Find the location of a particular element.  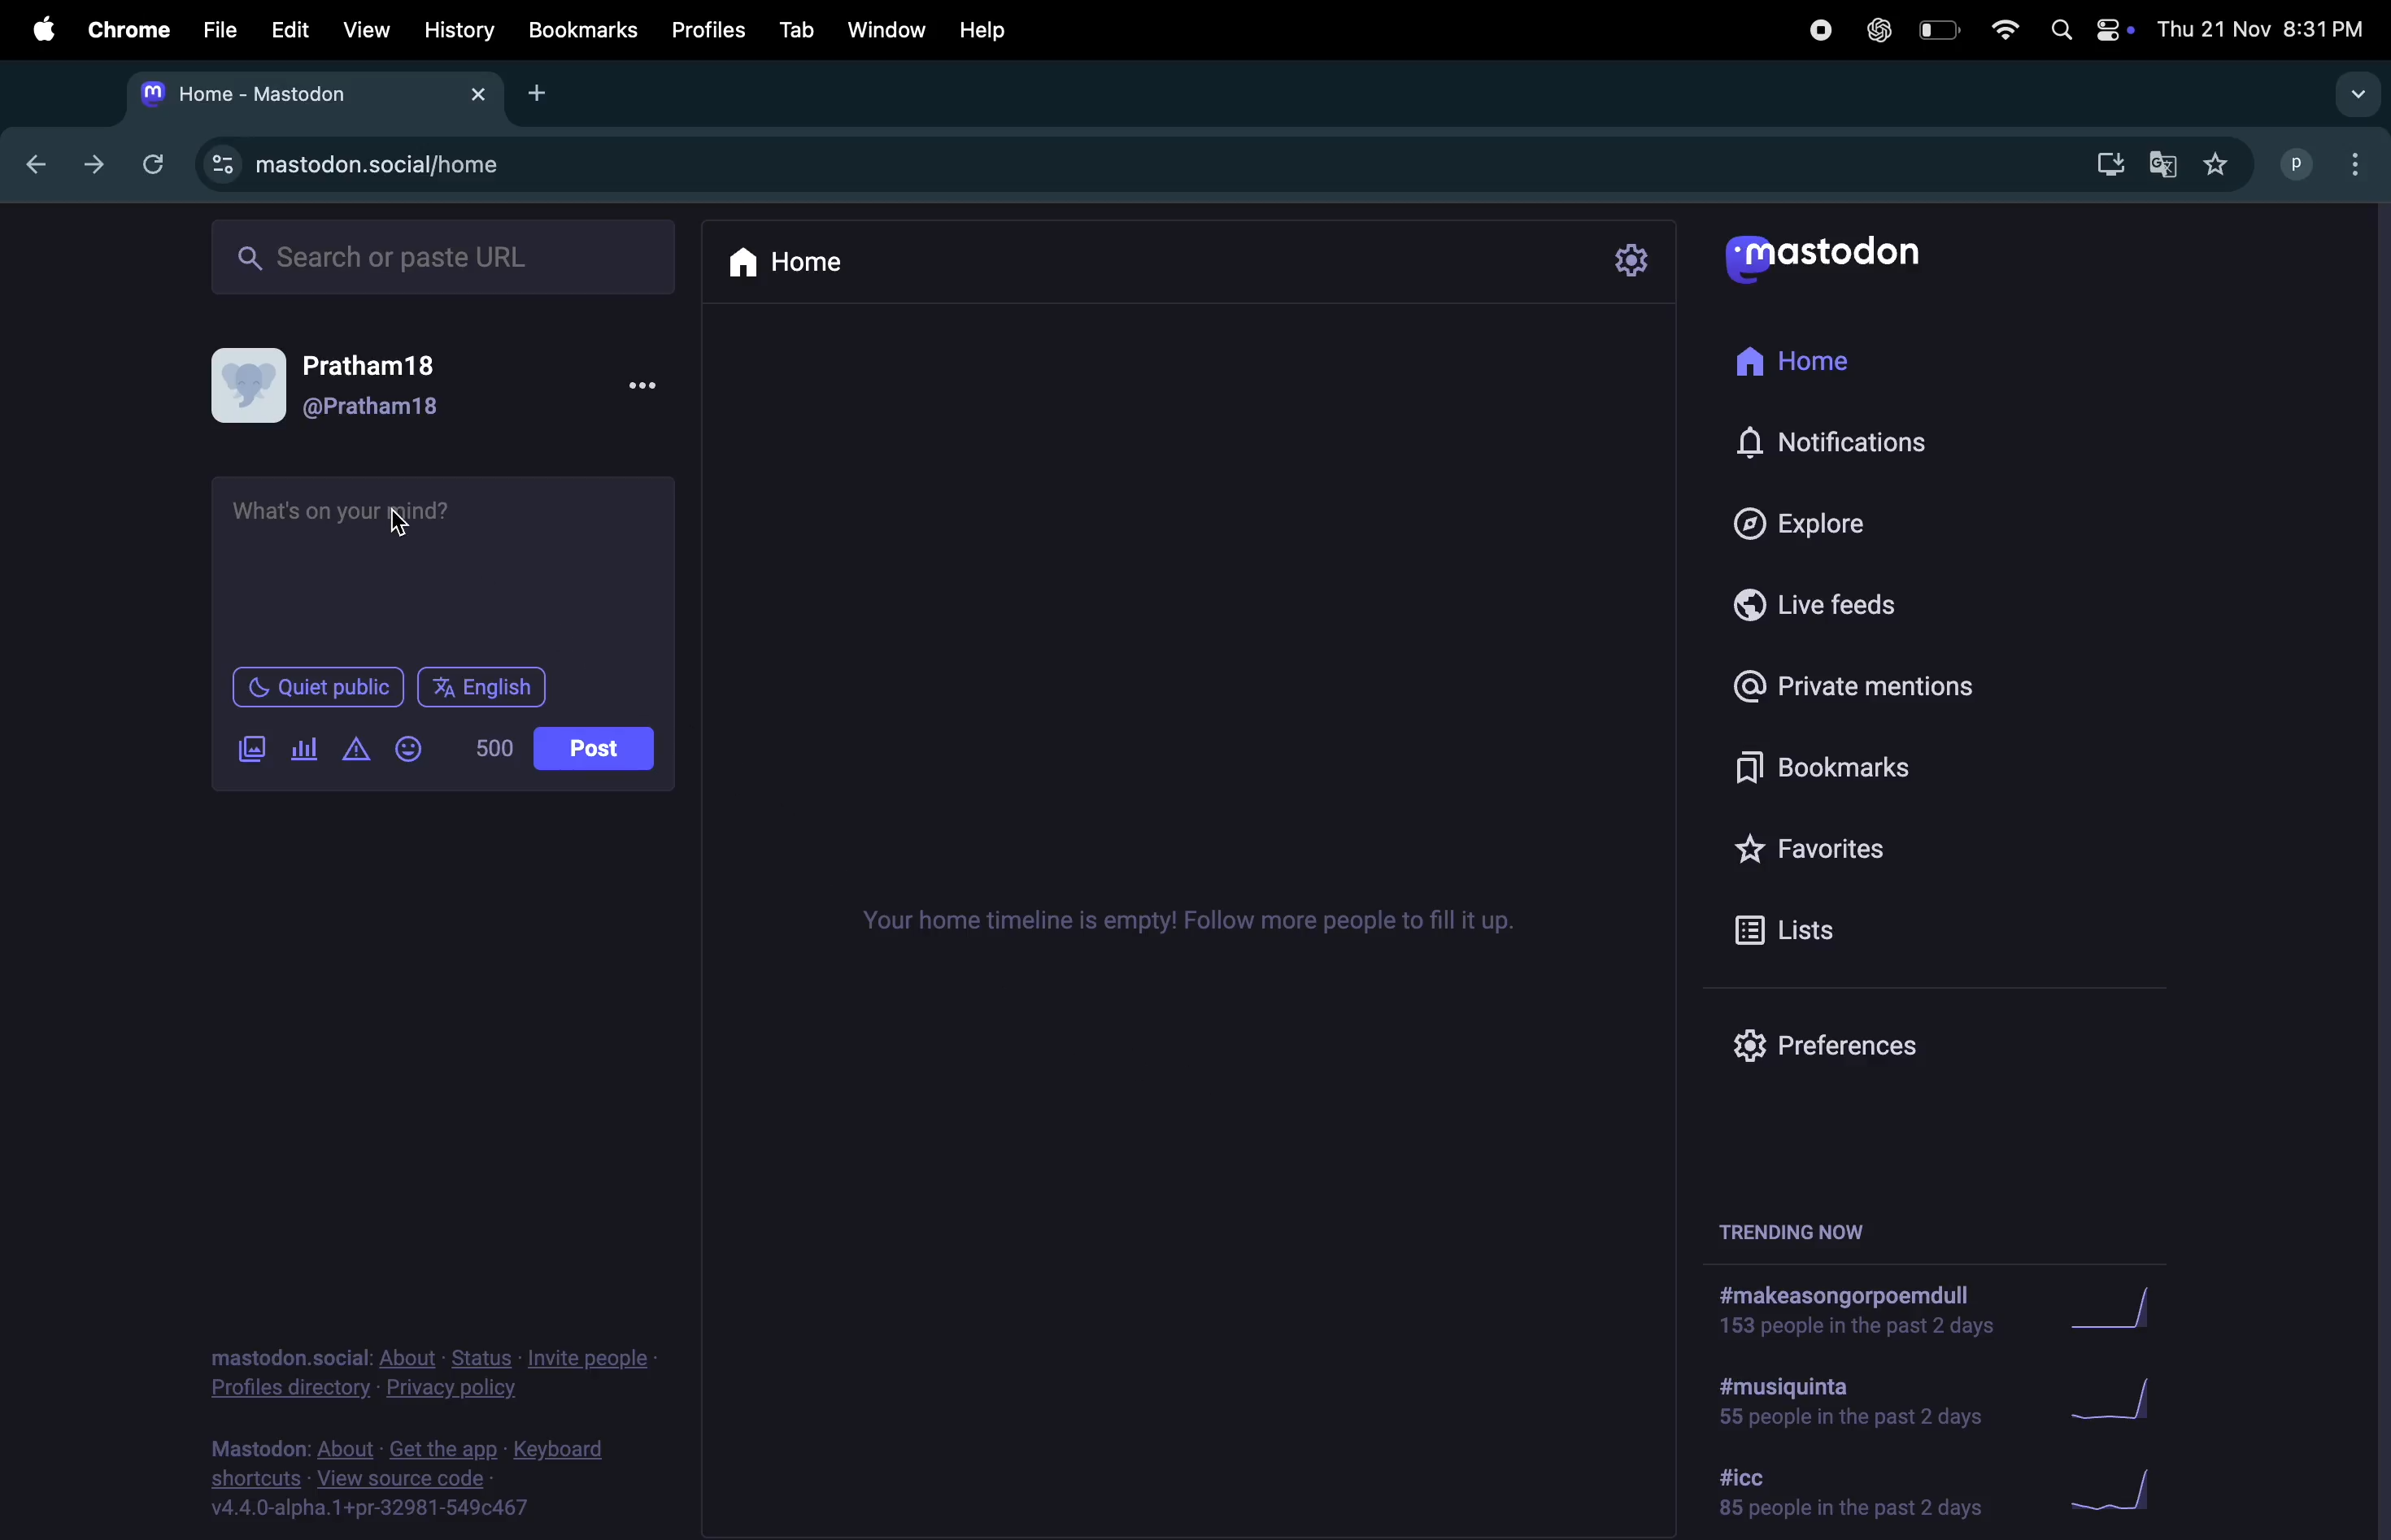

language is located at coordinates (489, 684).